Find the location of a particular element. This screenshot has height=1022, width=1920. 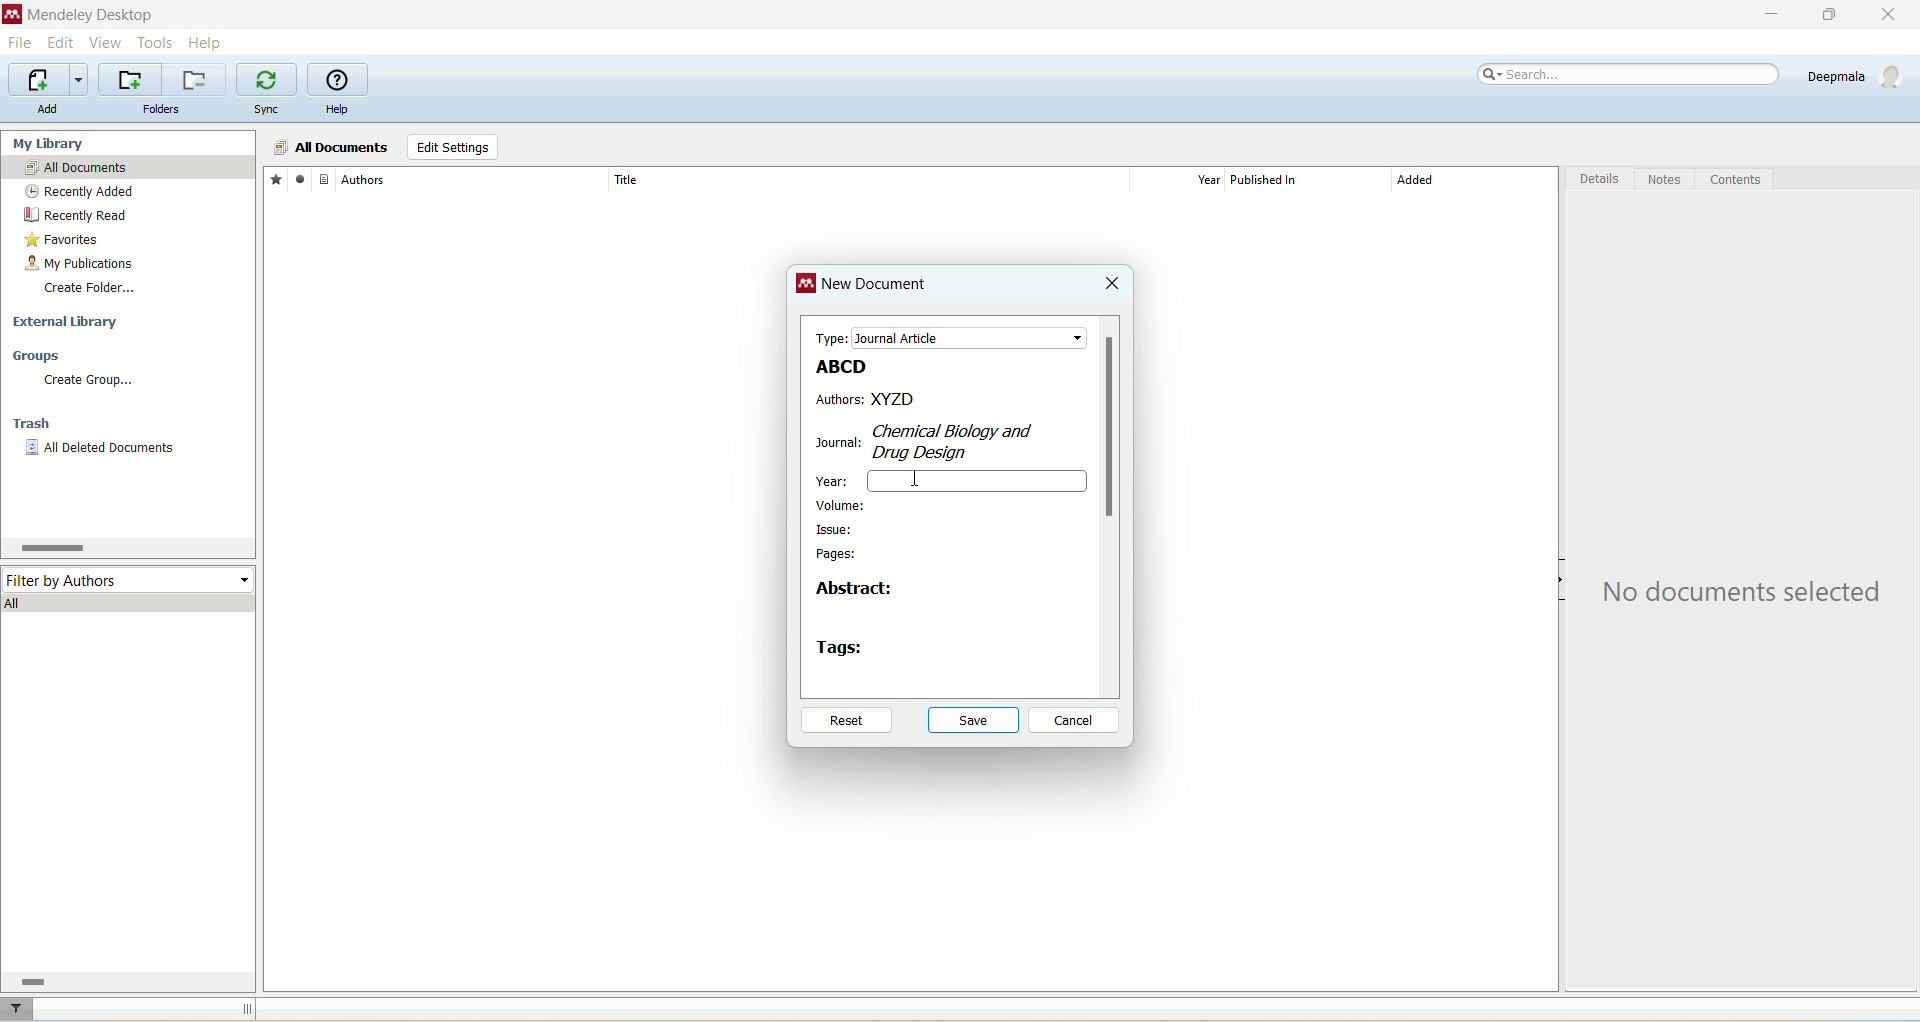

my library is located at coordinates (51, 143).